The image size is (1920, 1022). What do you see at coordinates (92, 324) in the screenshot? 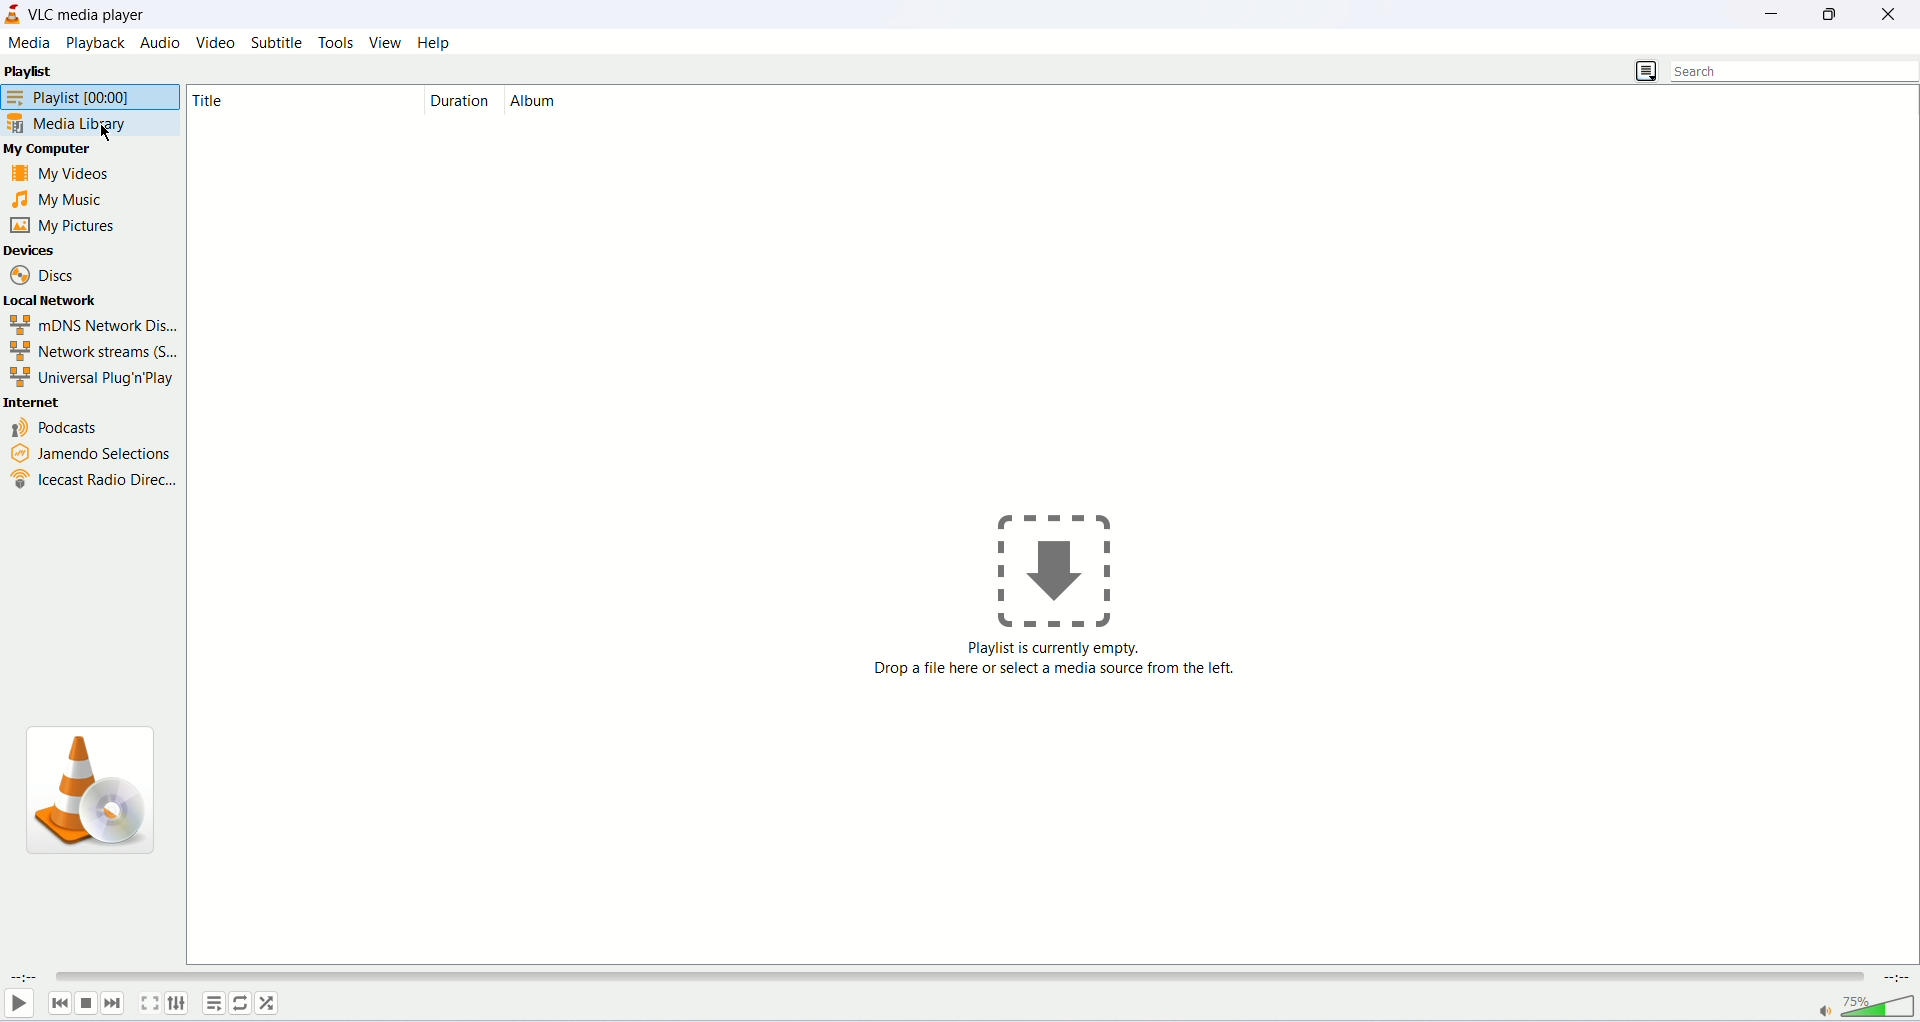
I see `mDNS Network` at bounding box center [92, 324].